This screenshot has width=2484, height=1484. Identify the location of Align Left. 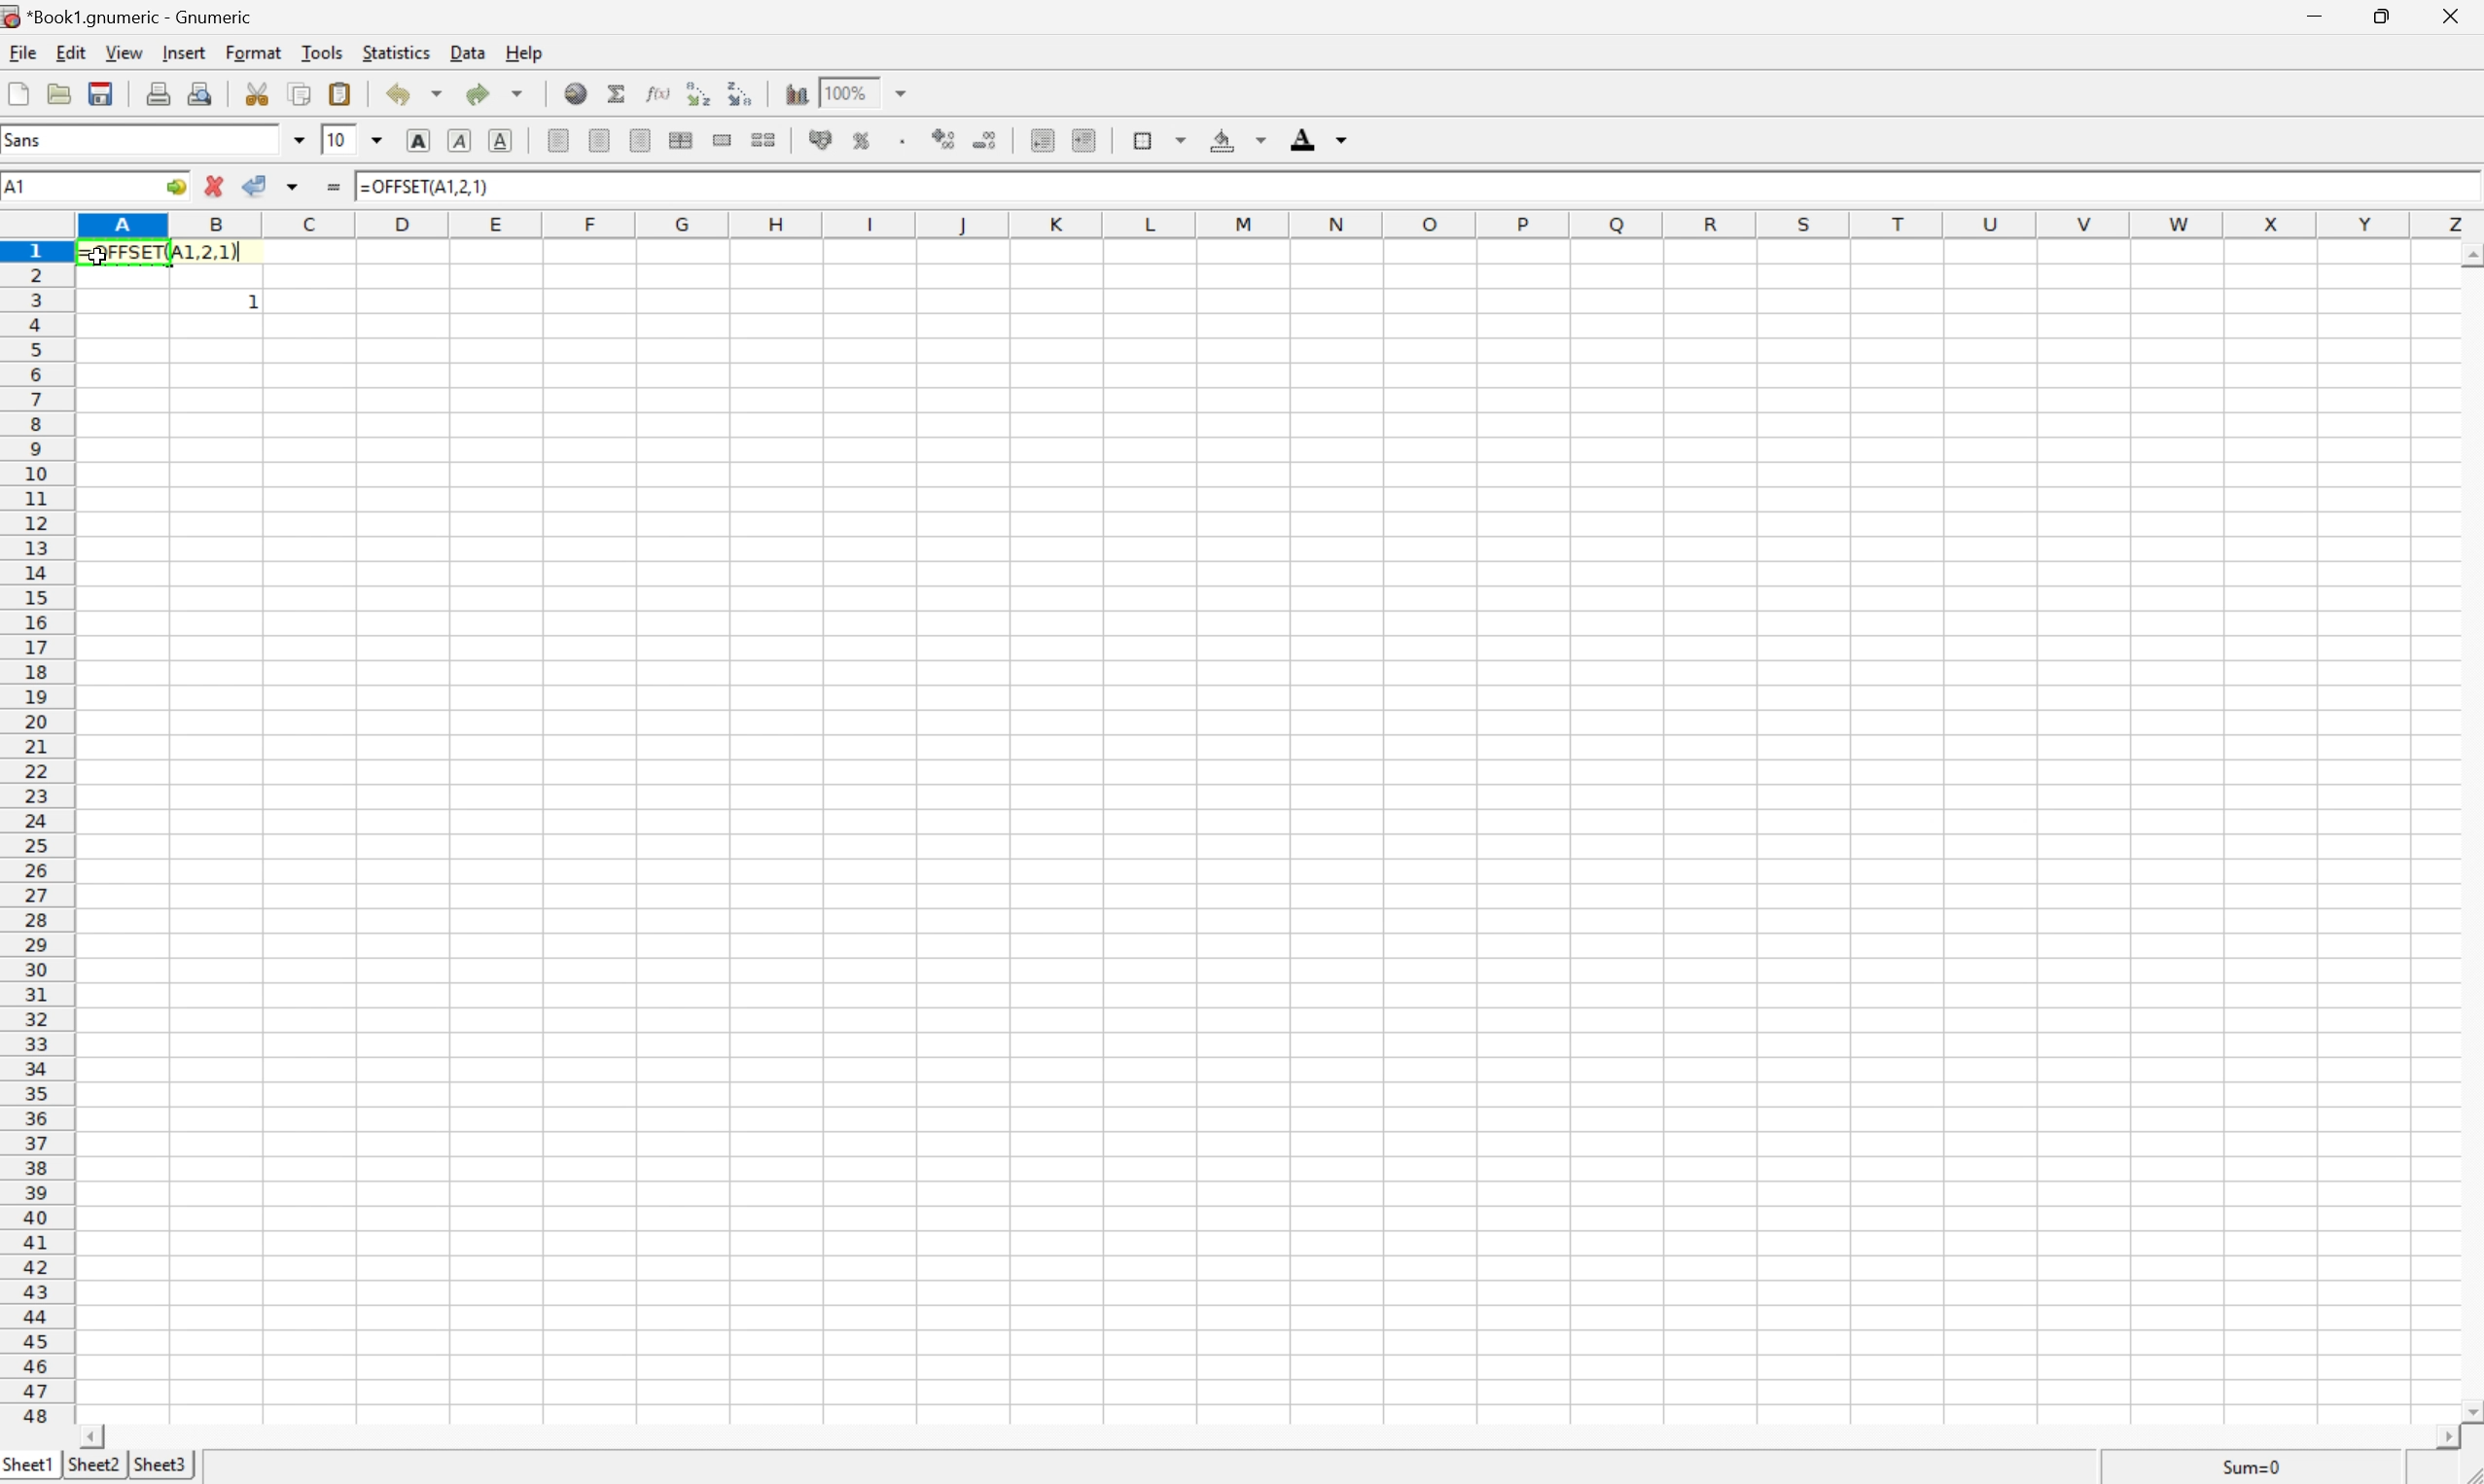
(561, 138).